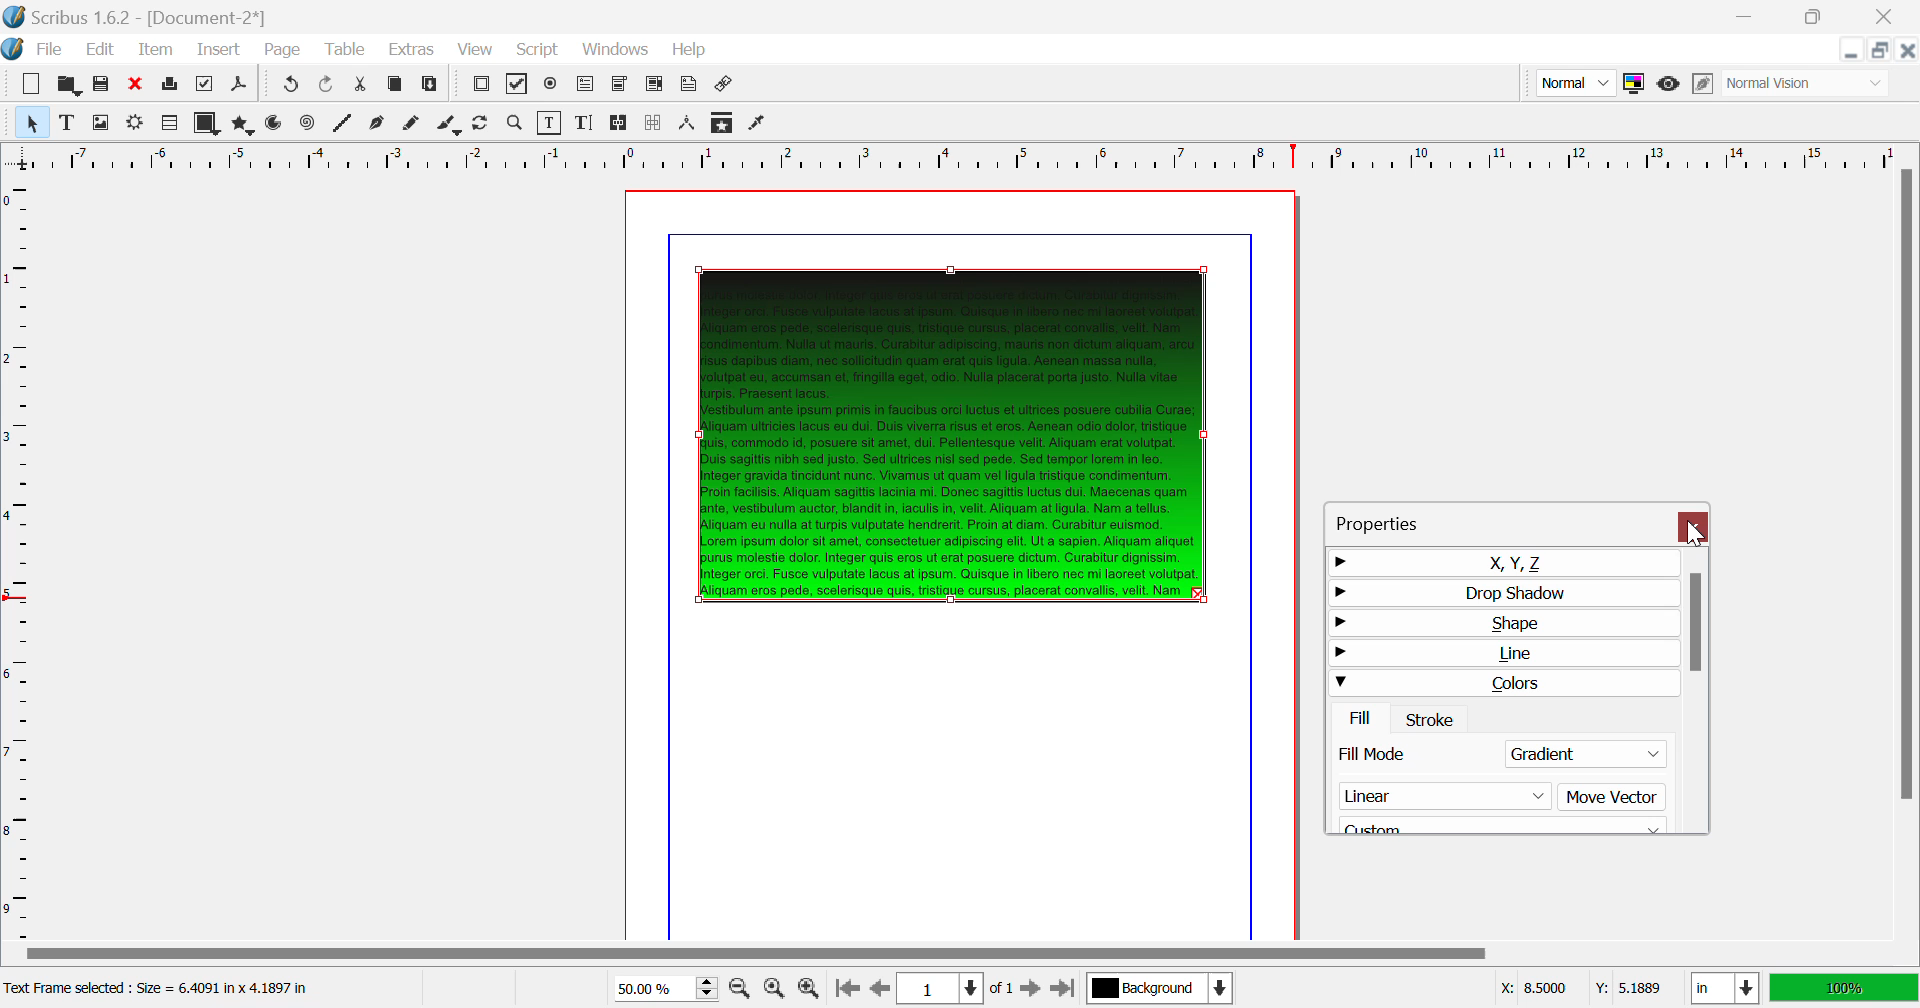 Image resolution: width=1920 pixels, height=1008 pixels. I want to click on Extras, so click(409, 50).